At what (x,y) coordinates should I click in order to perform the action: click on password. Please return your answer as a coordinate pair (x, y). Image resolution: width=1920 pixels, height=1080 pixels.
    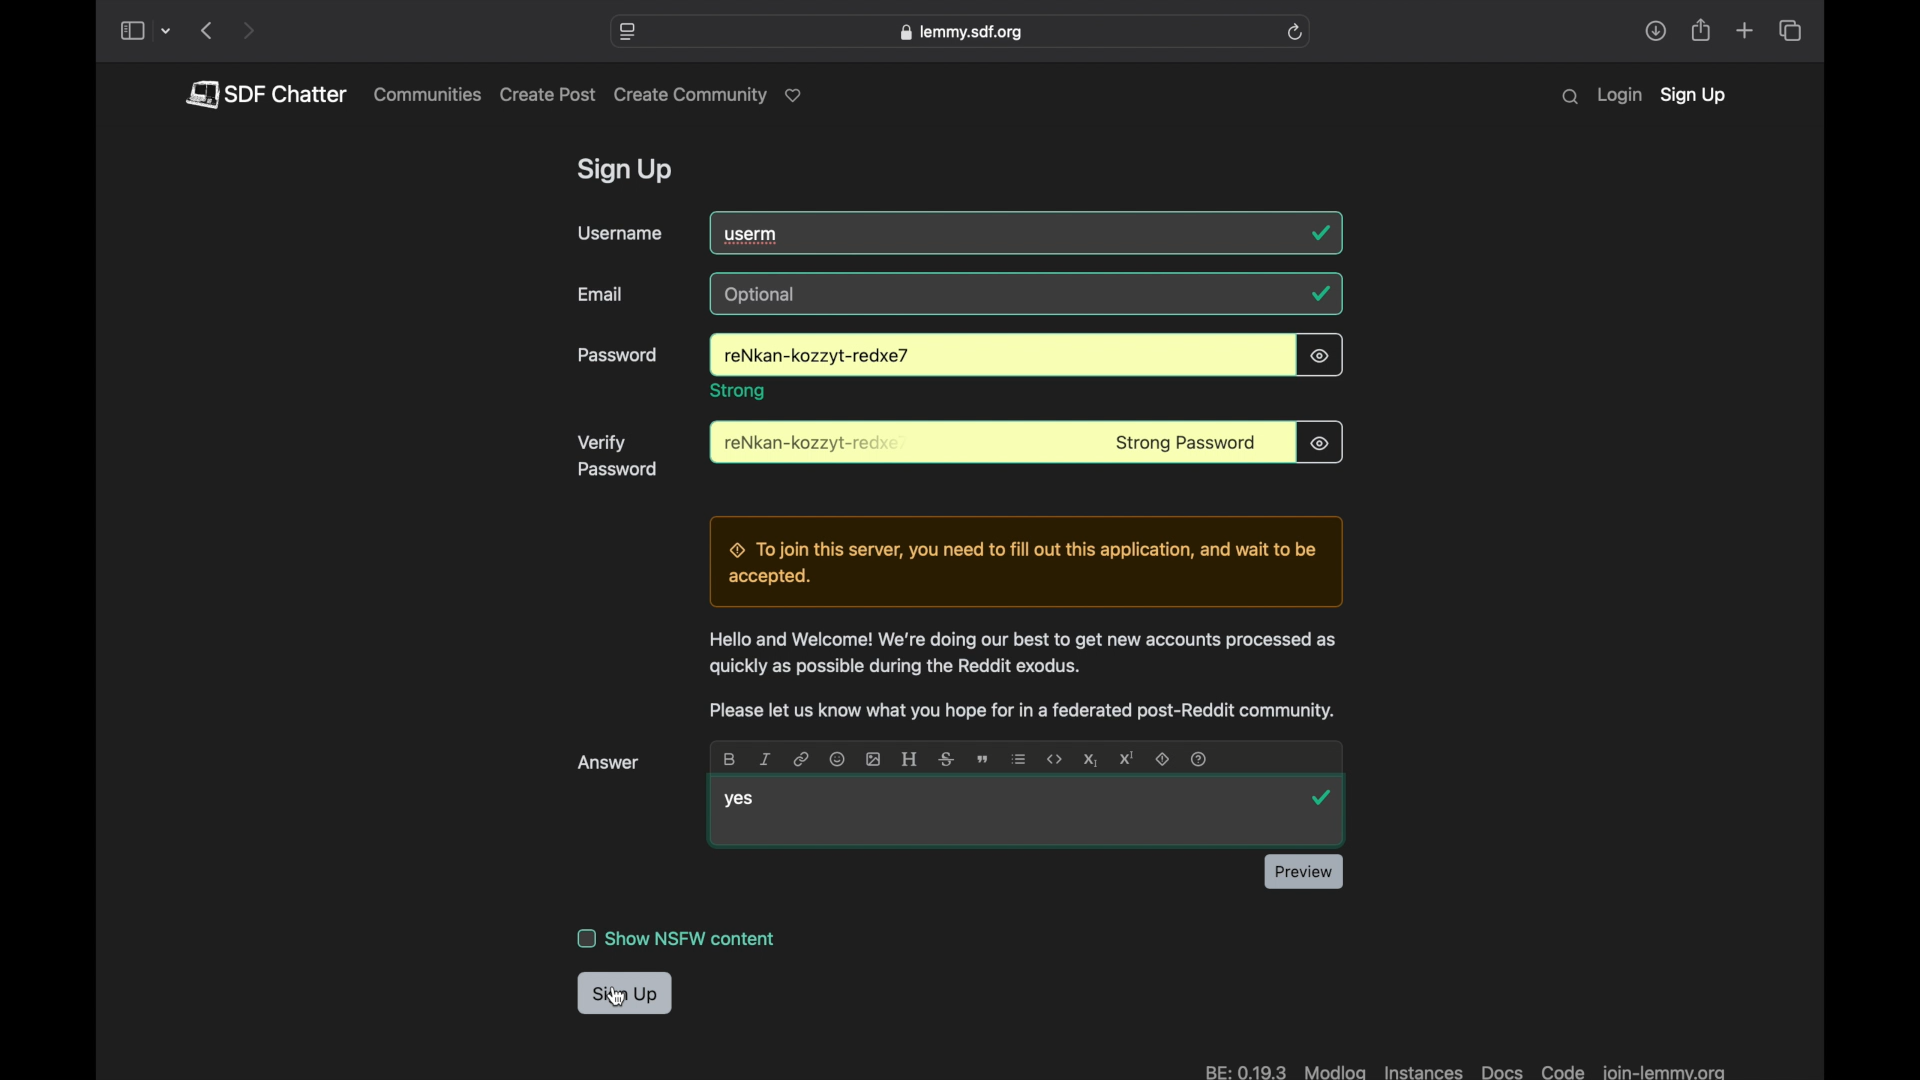
    Looking at the image, I should click on (619, 356).